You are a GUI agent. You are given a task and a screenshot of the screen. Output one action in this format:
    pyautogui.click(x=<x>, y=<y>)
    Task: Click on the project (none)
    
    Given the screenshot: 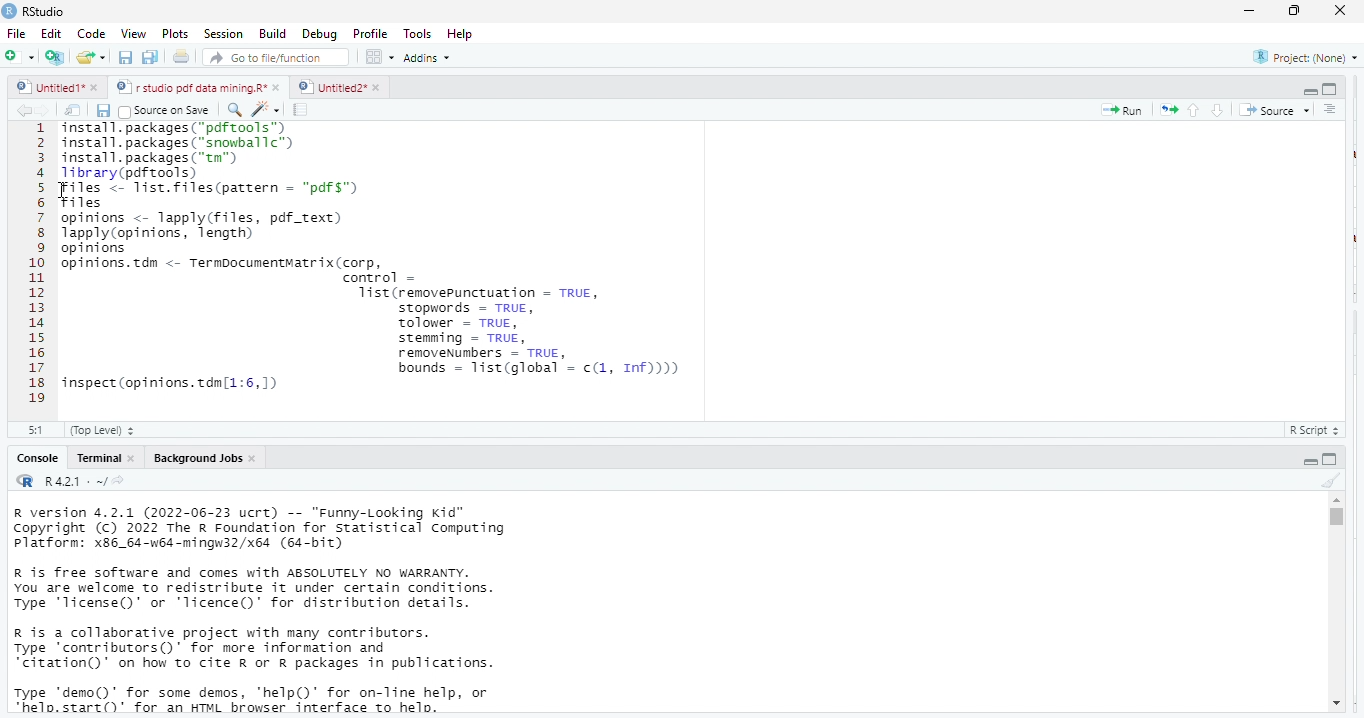 What is the action you would take?
    pyautogui.click(x=1300, y=57)
    